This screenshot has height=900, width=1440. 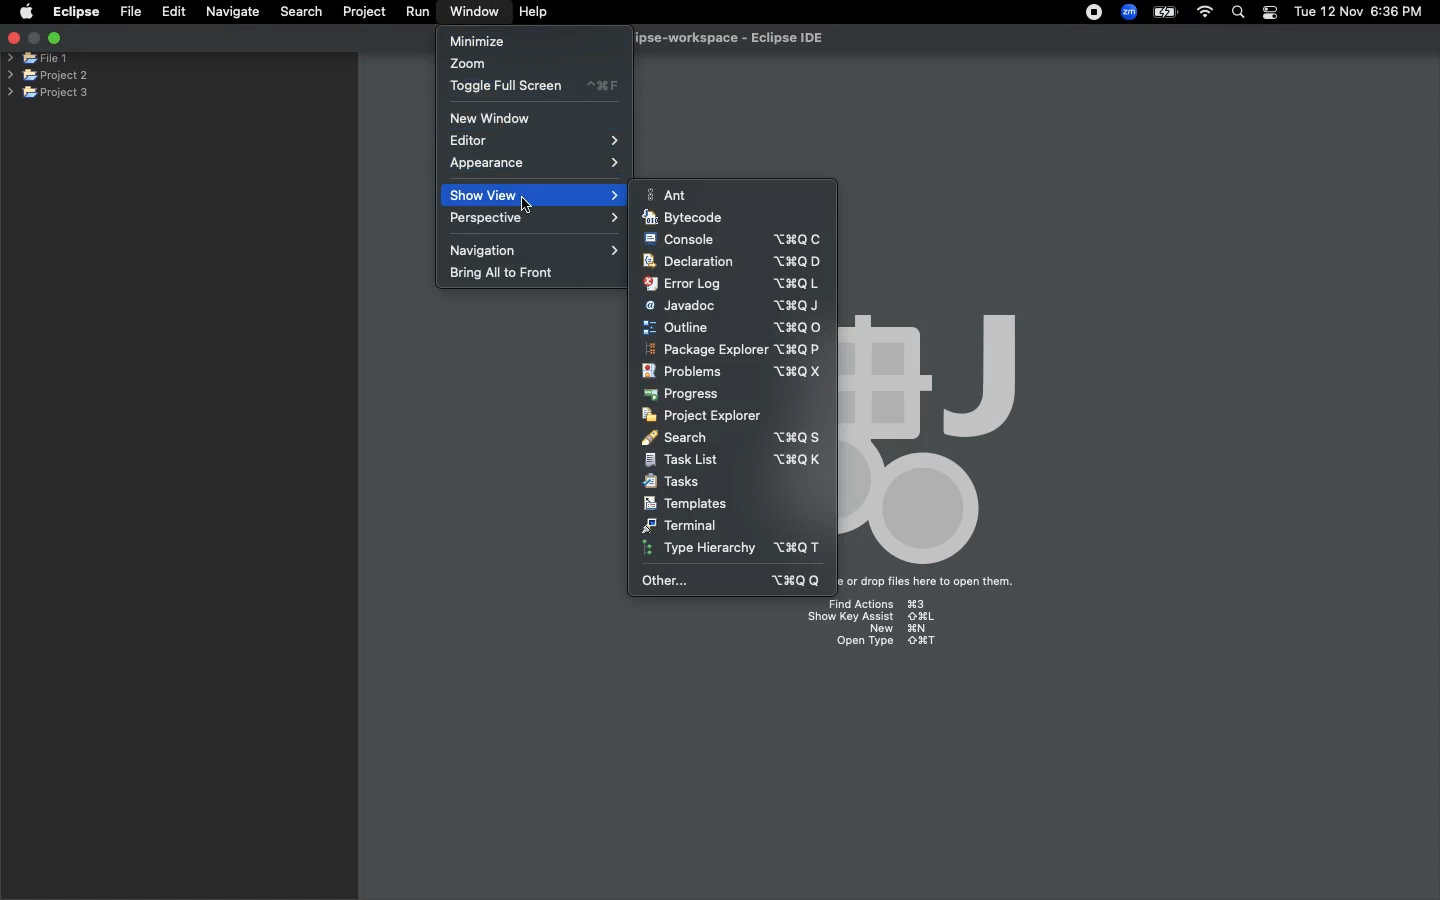 I want to click on Recording, so click(x=1095, y=14).